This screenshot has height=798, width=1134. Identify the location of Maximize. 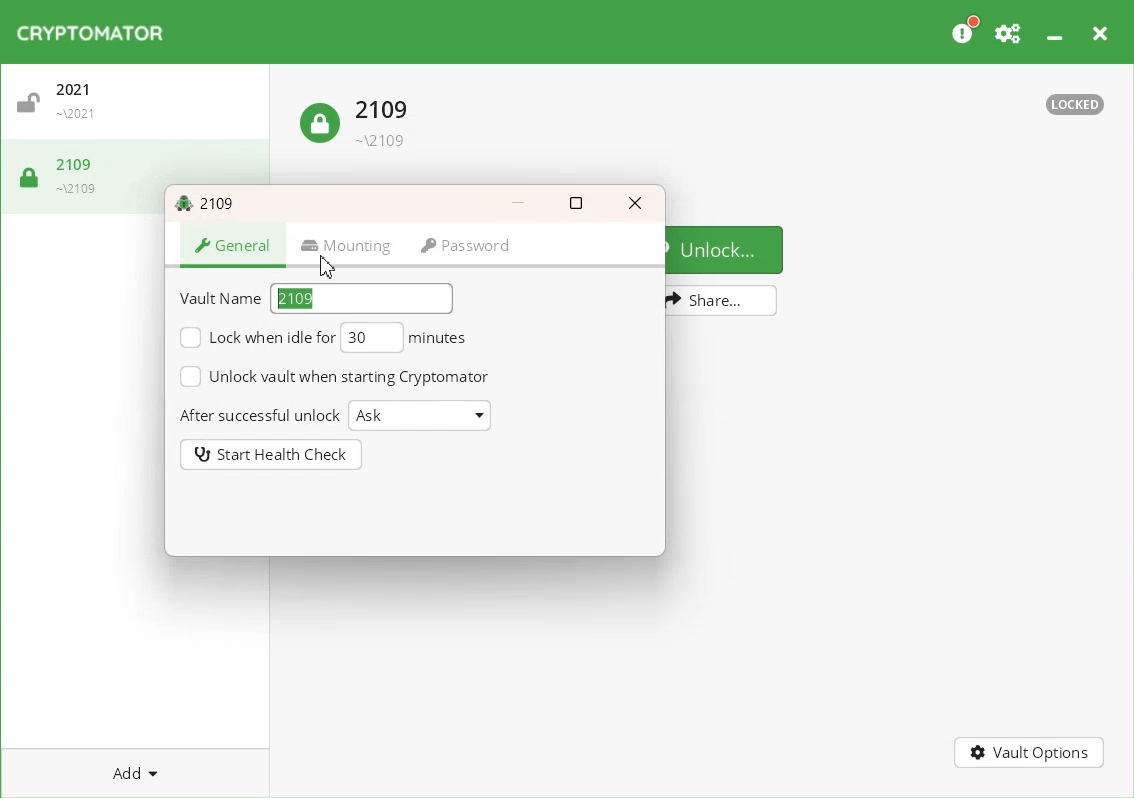
(577, 203).